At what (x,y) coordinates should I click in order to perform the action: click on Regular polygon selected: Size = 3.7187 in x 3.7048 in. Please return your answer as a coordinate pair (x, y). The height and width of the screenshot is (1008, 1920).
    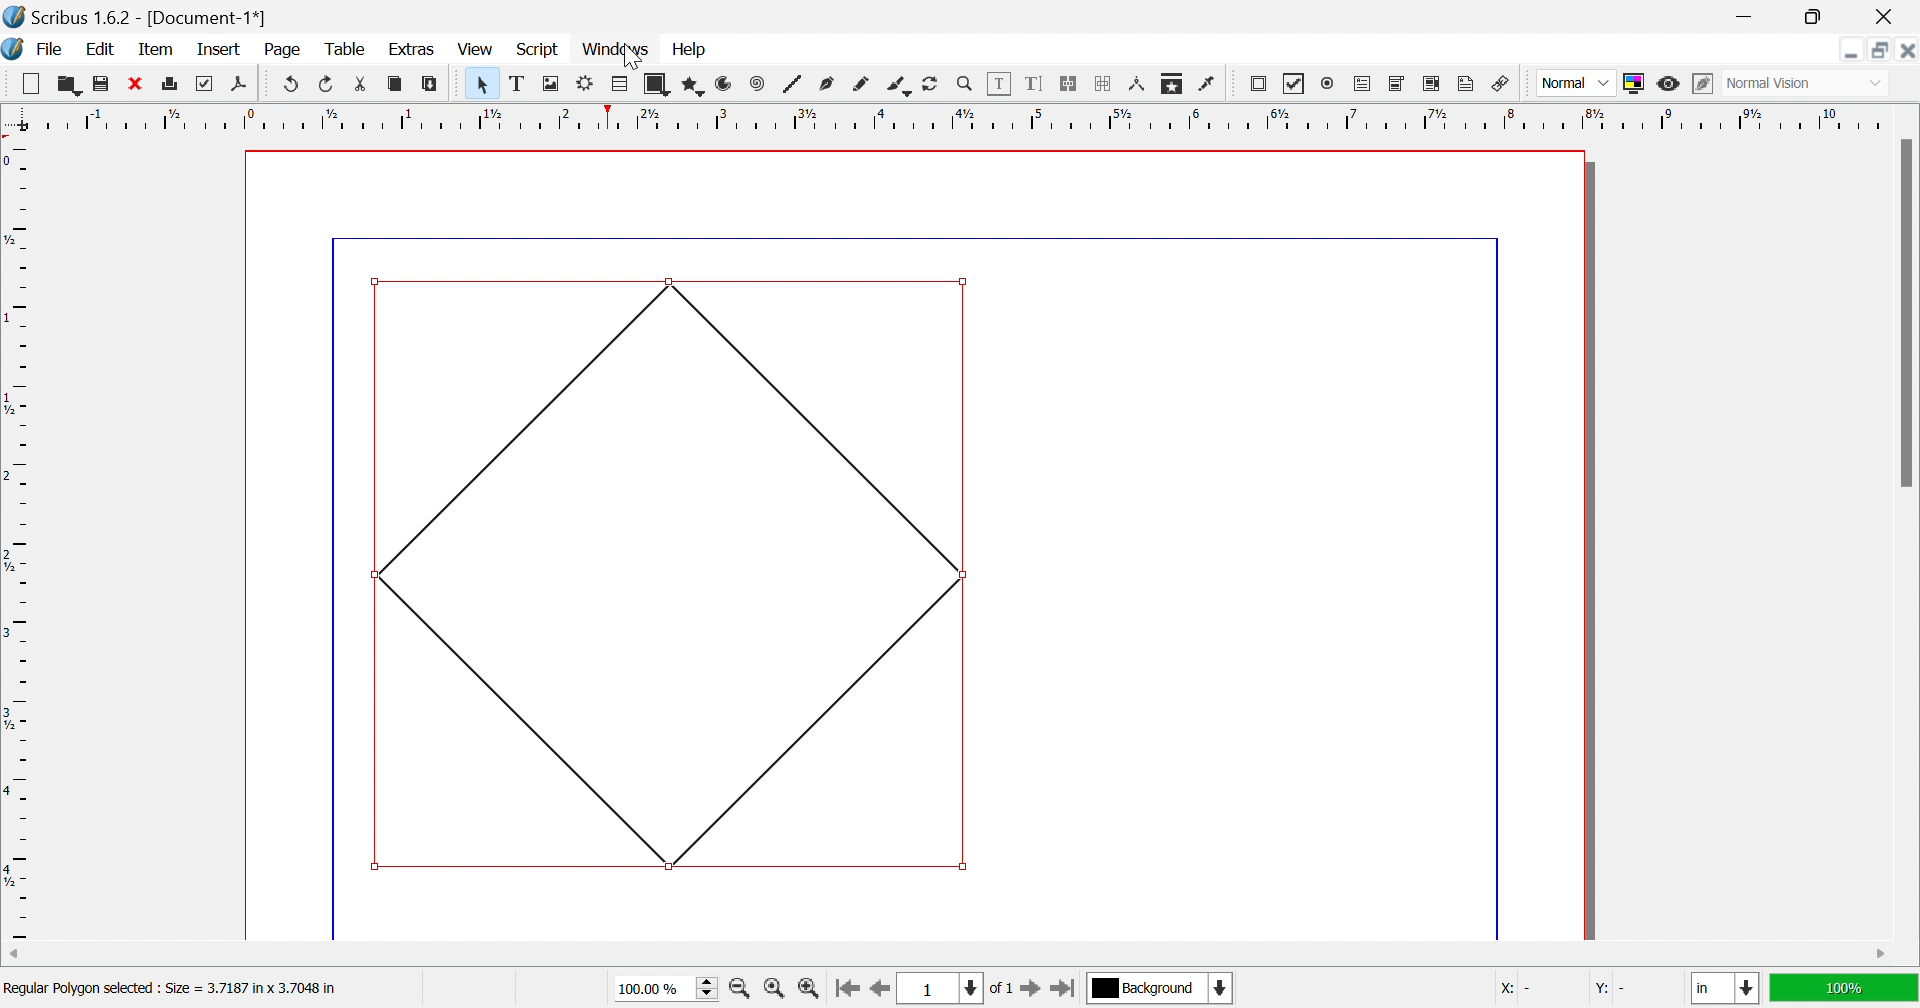
    Looking at the image, I should click on (170, 991).